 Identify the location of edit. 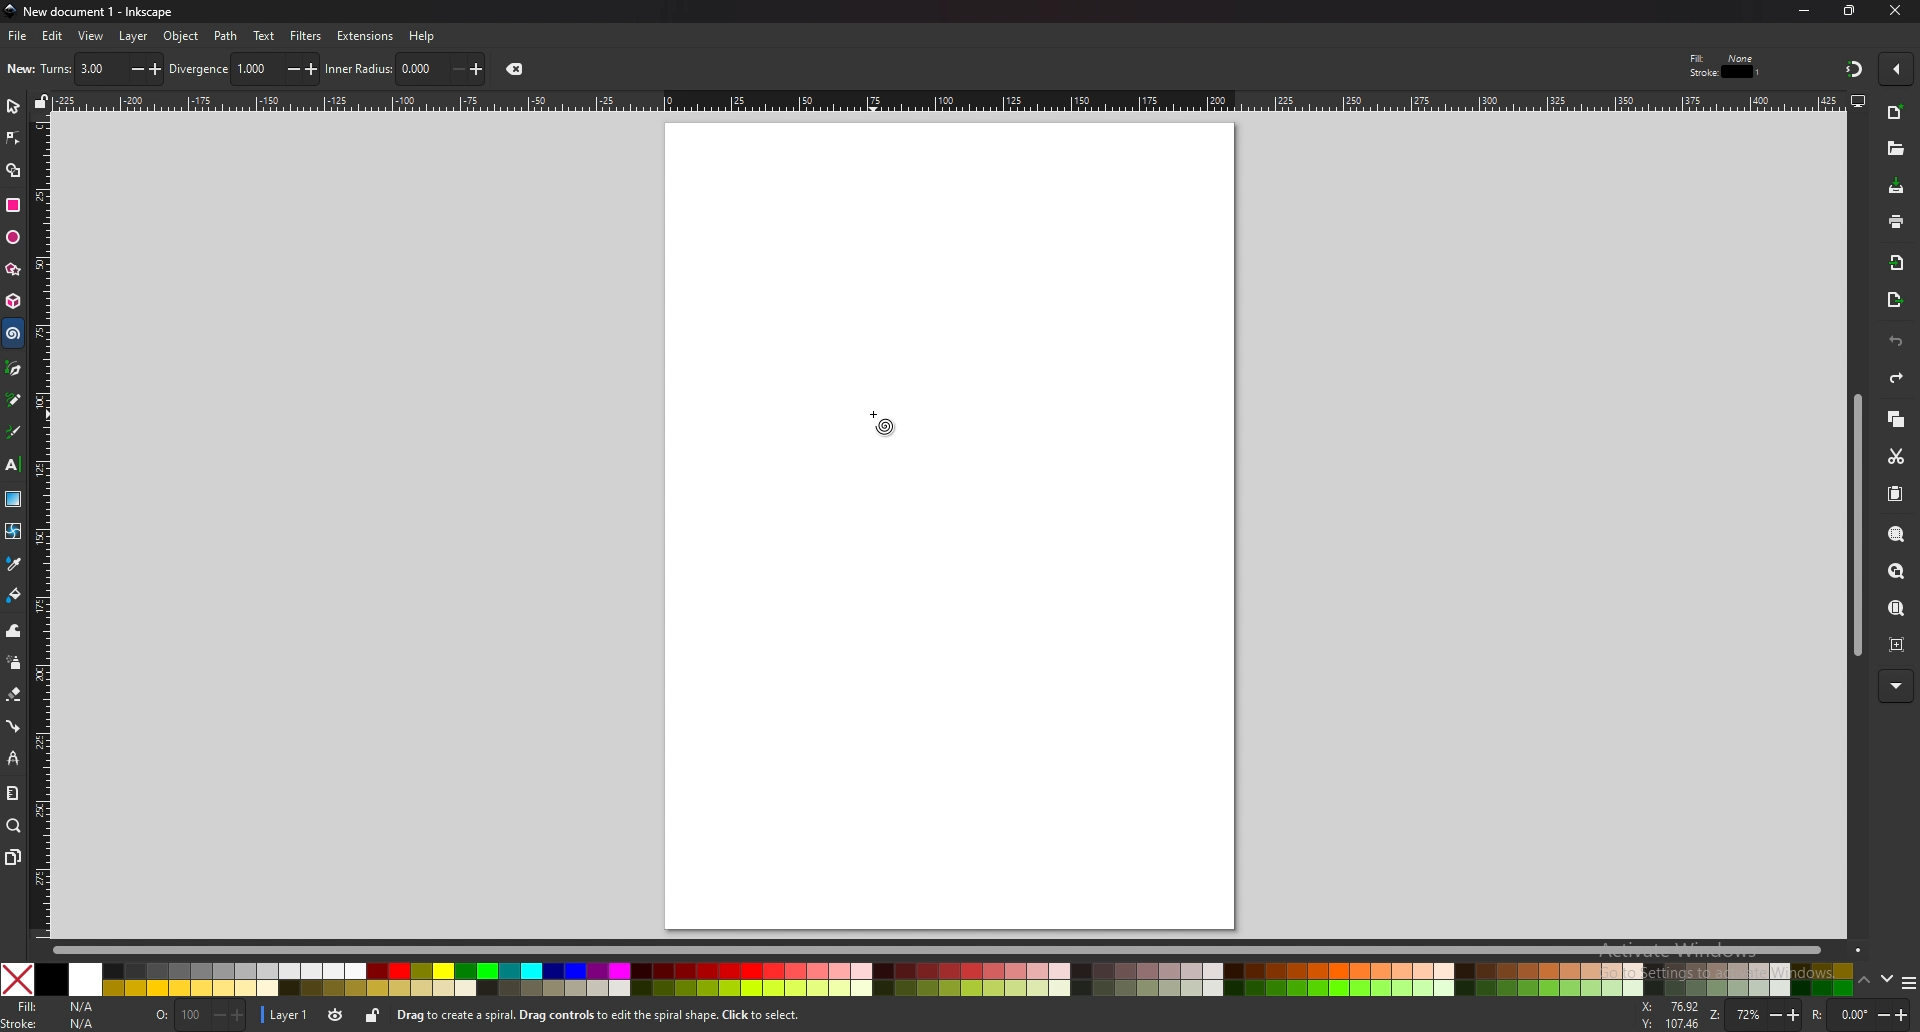
(51, 36).